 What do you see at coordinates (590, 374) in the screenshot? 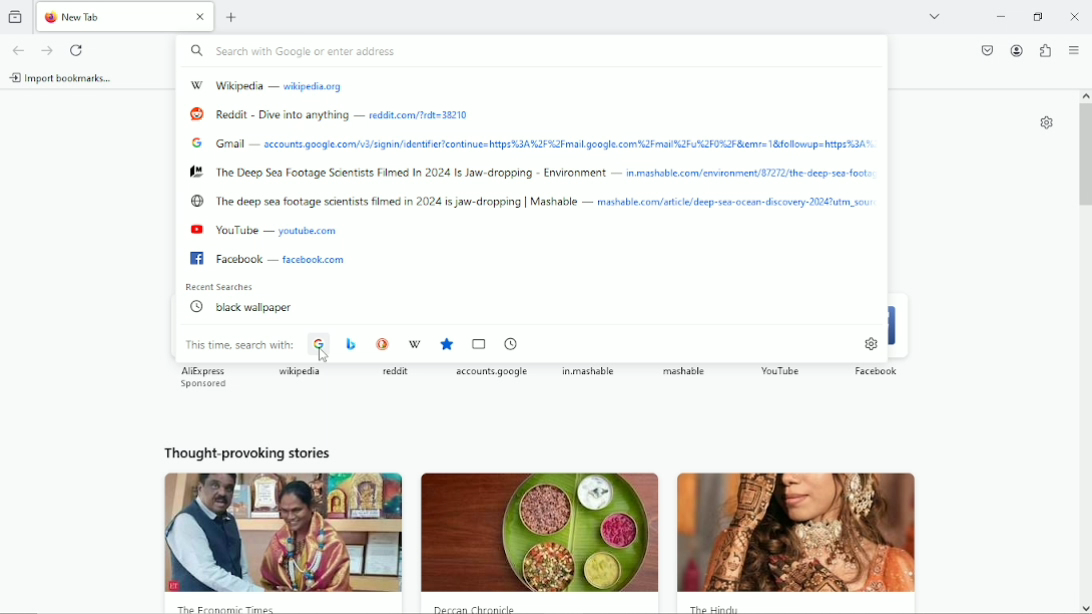
I see `in.mashable` at bounding box center [590, 374].